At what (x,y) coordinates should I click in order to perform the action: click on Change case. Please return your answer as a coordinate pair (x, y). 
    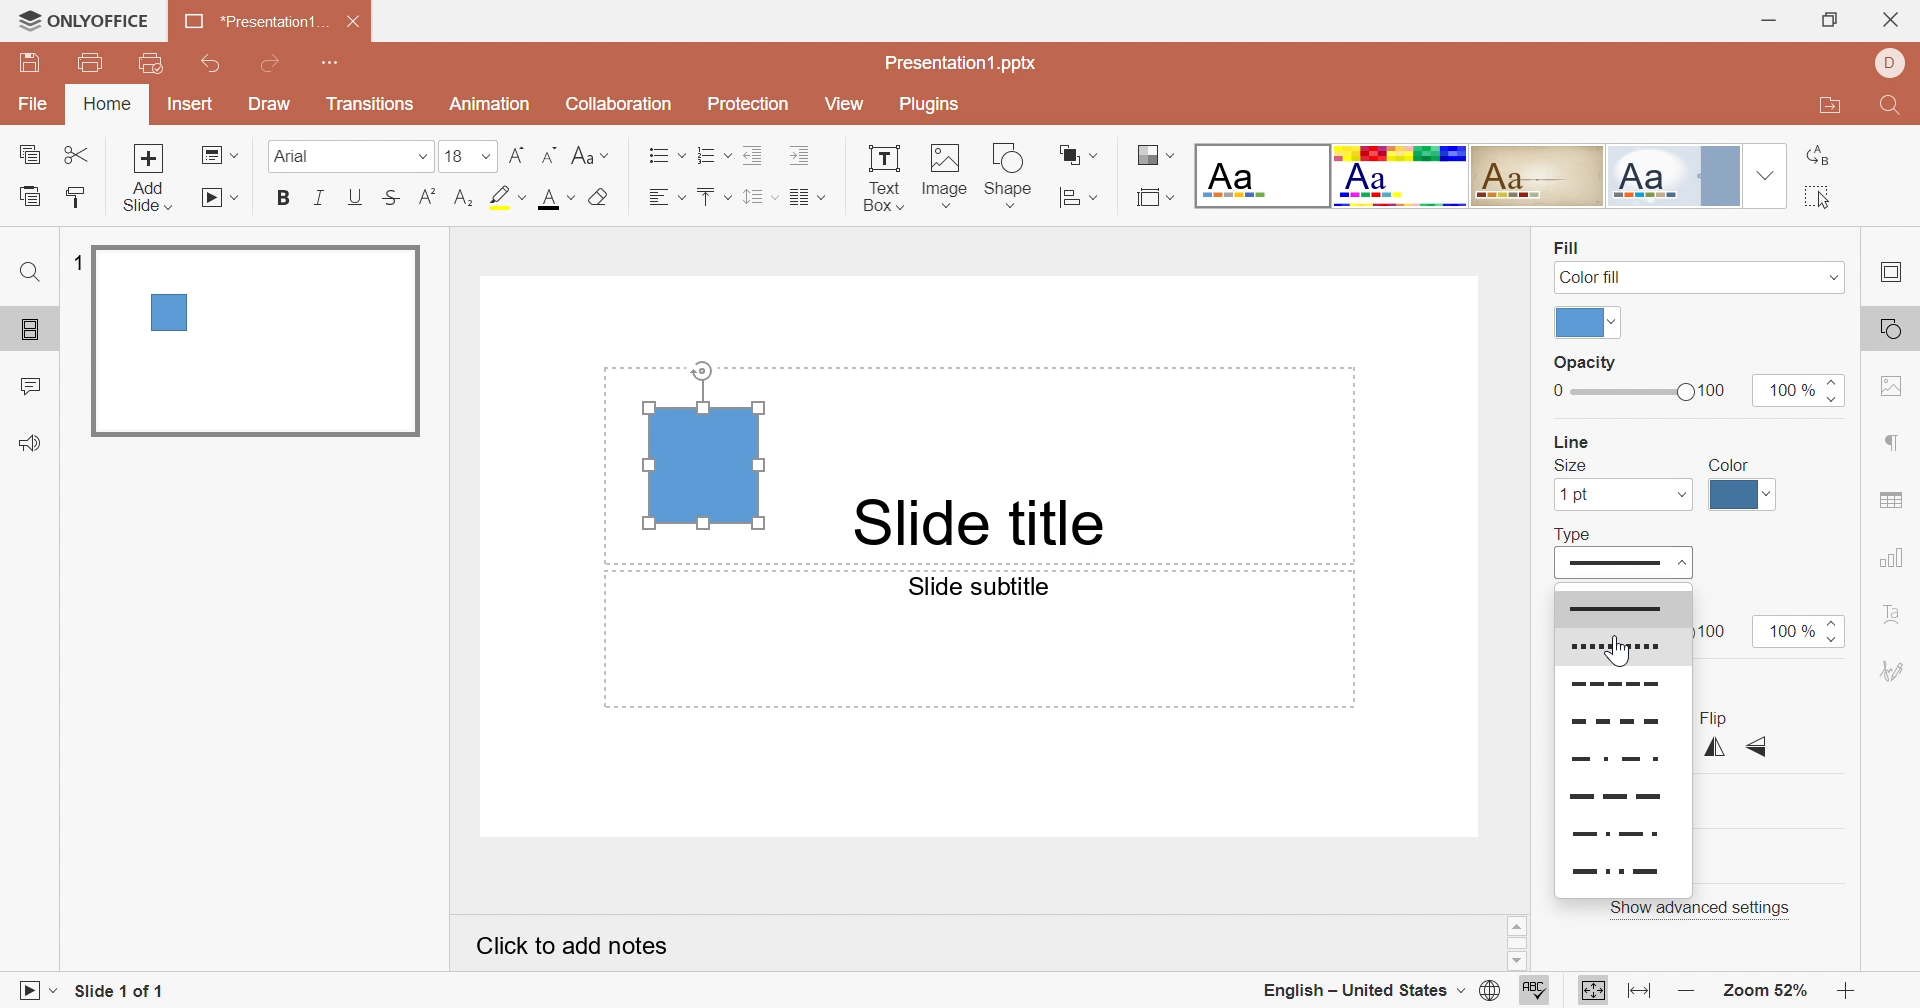
    Looking at the image, I should click on (592, 158).